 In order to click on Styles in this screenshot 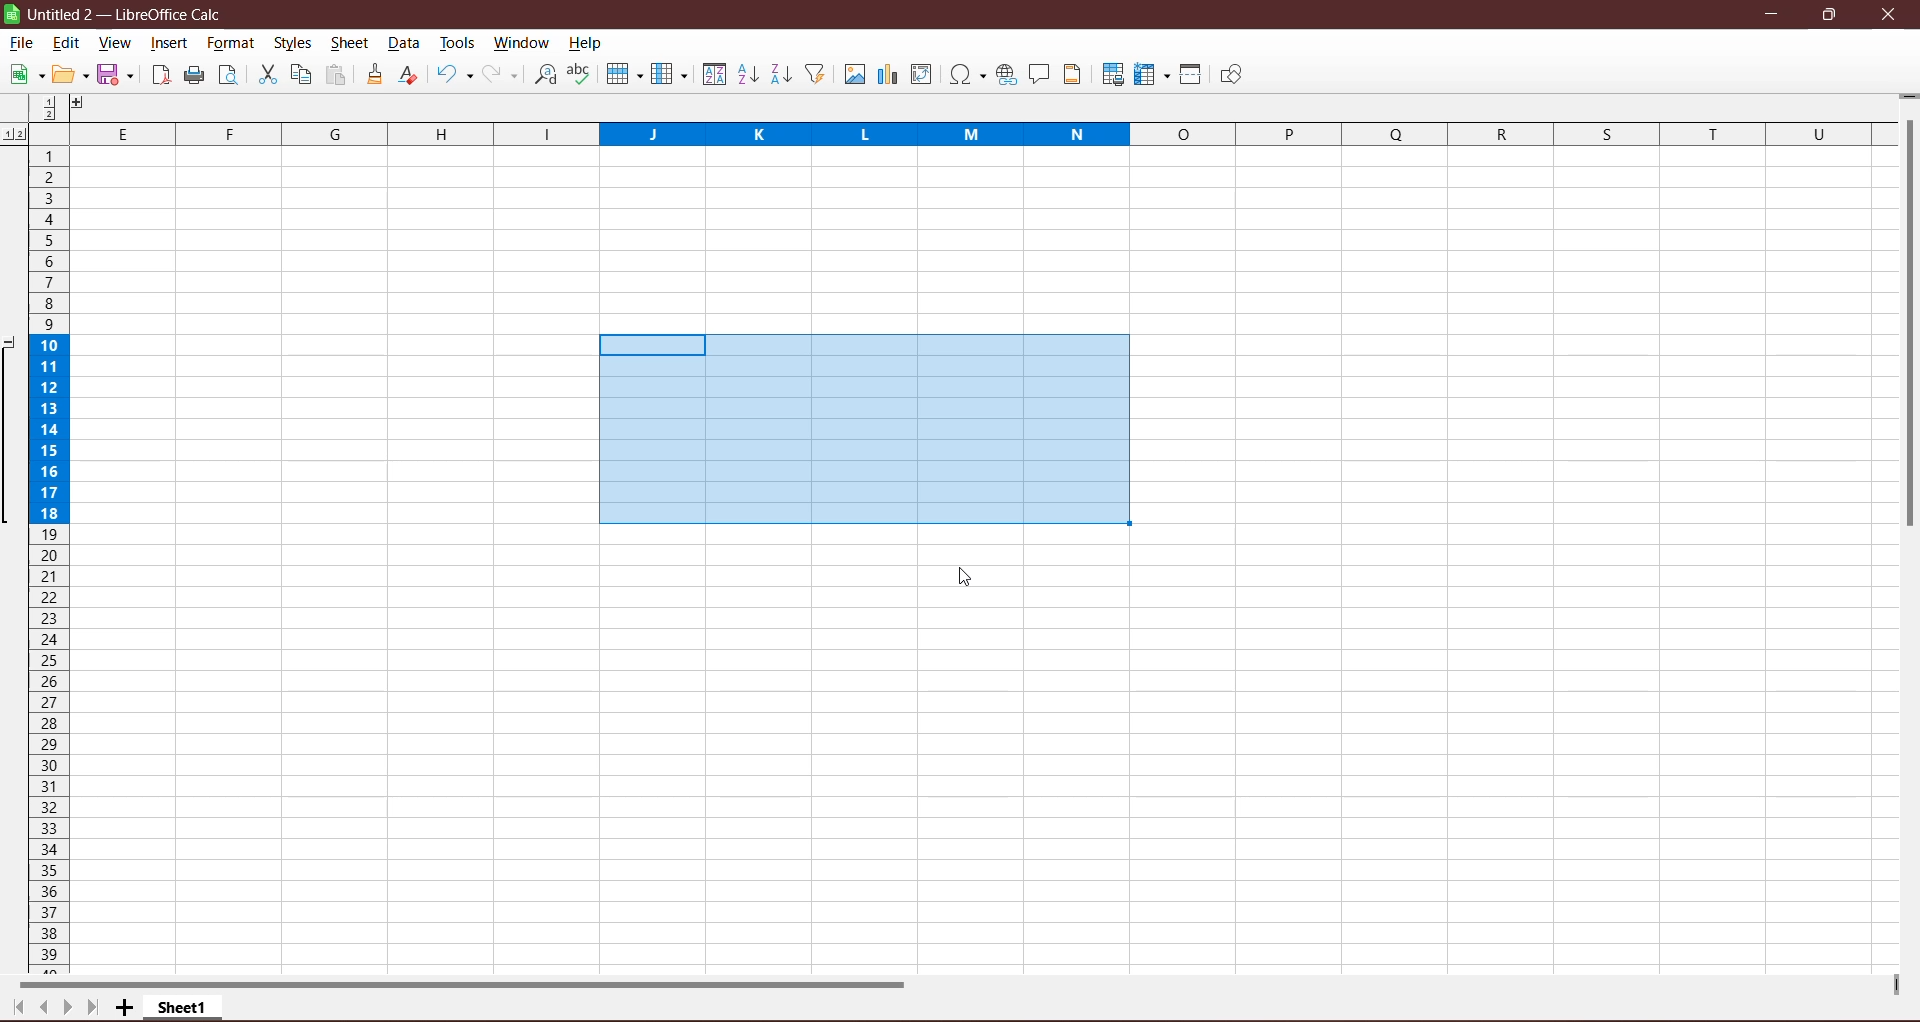, I will do `click(295, 44)`.